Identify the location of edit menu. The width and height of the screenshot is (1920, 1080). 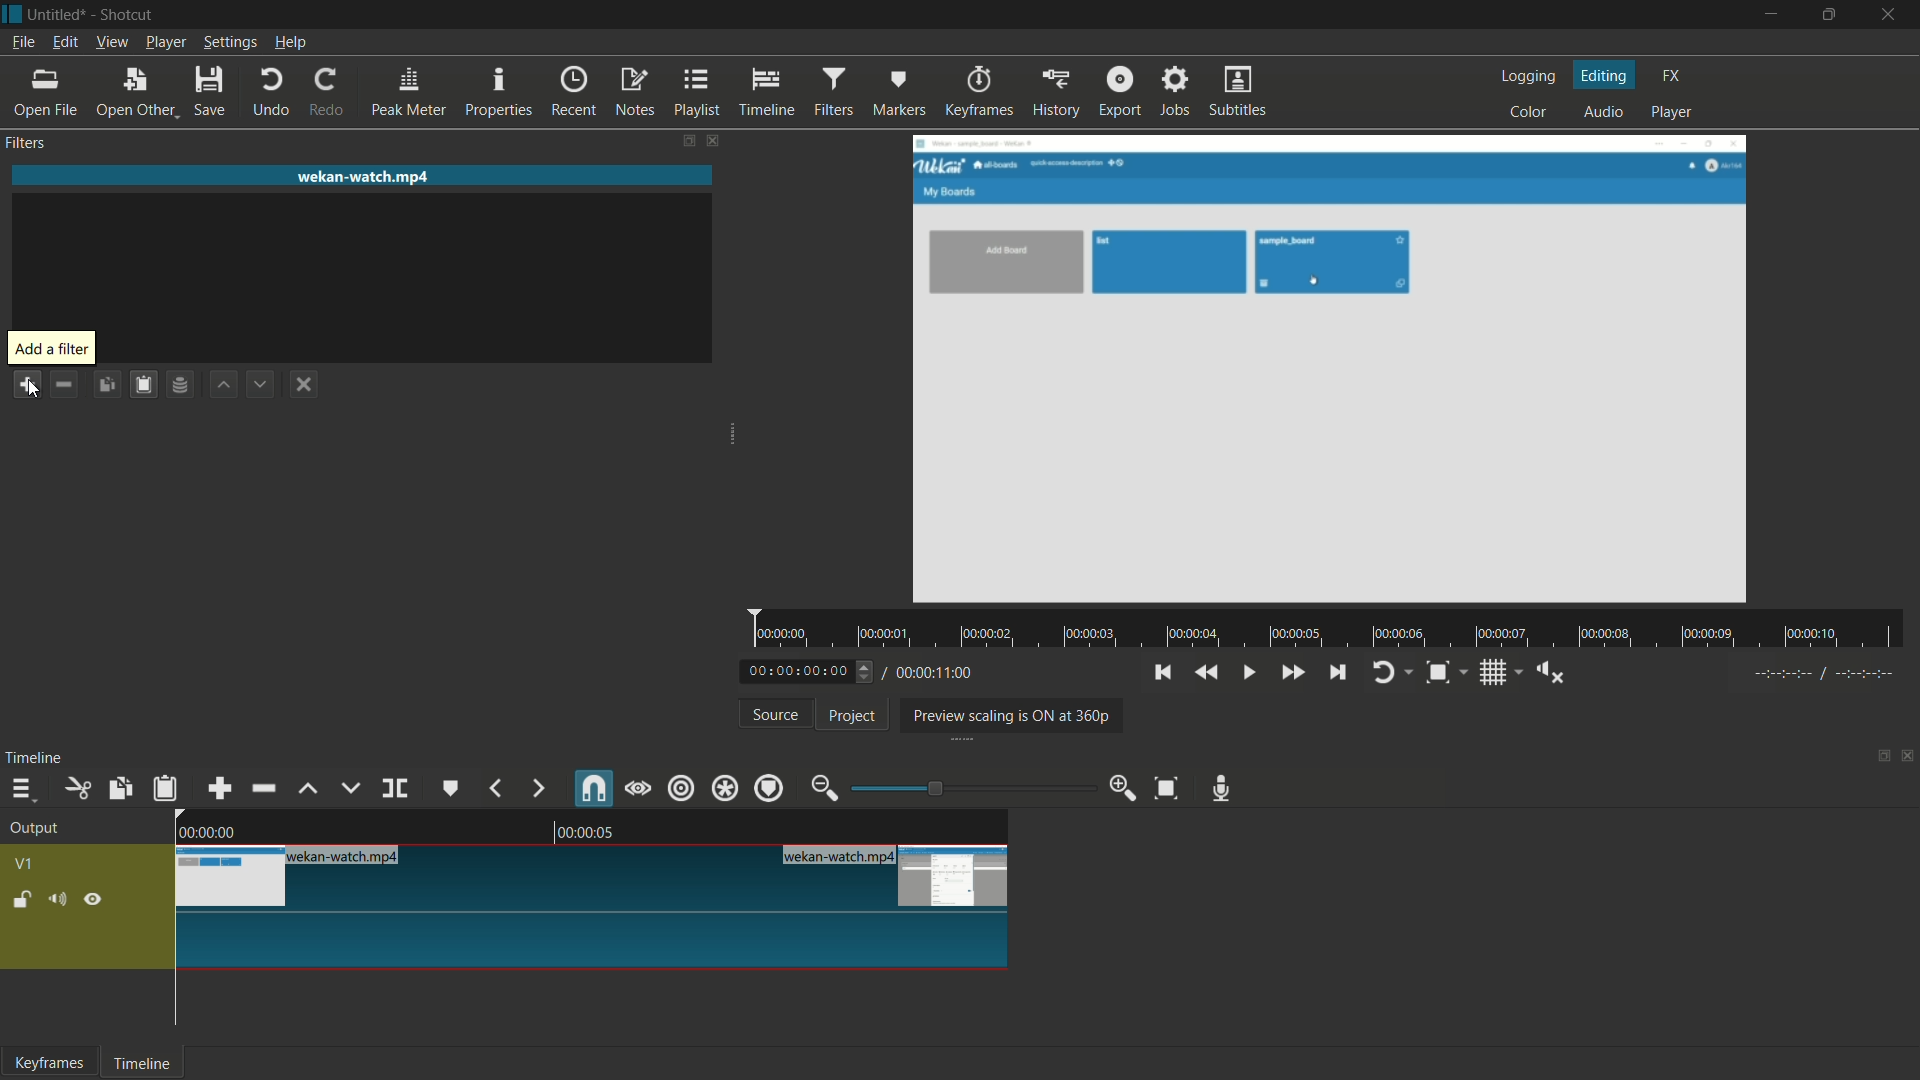
(64, 42).